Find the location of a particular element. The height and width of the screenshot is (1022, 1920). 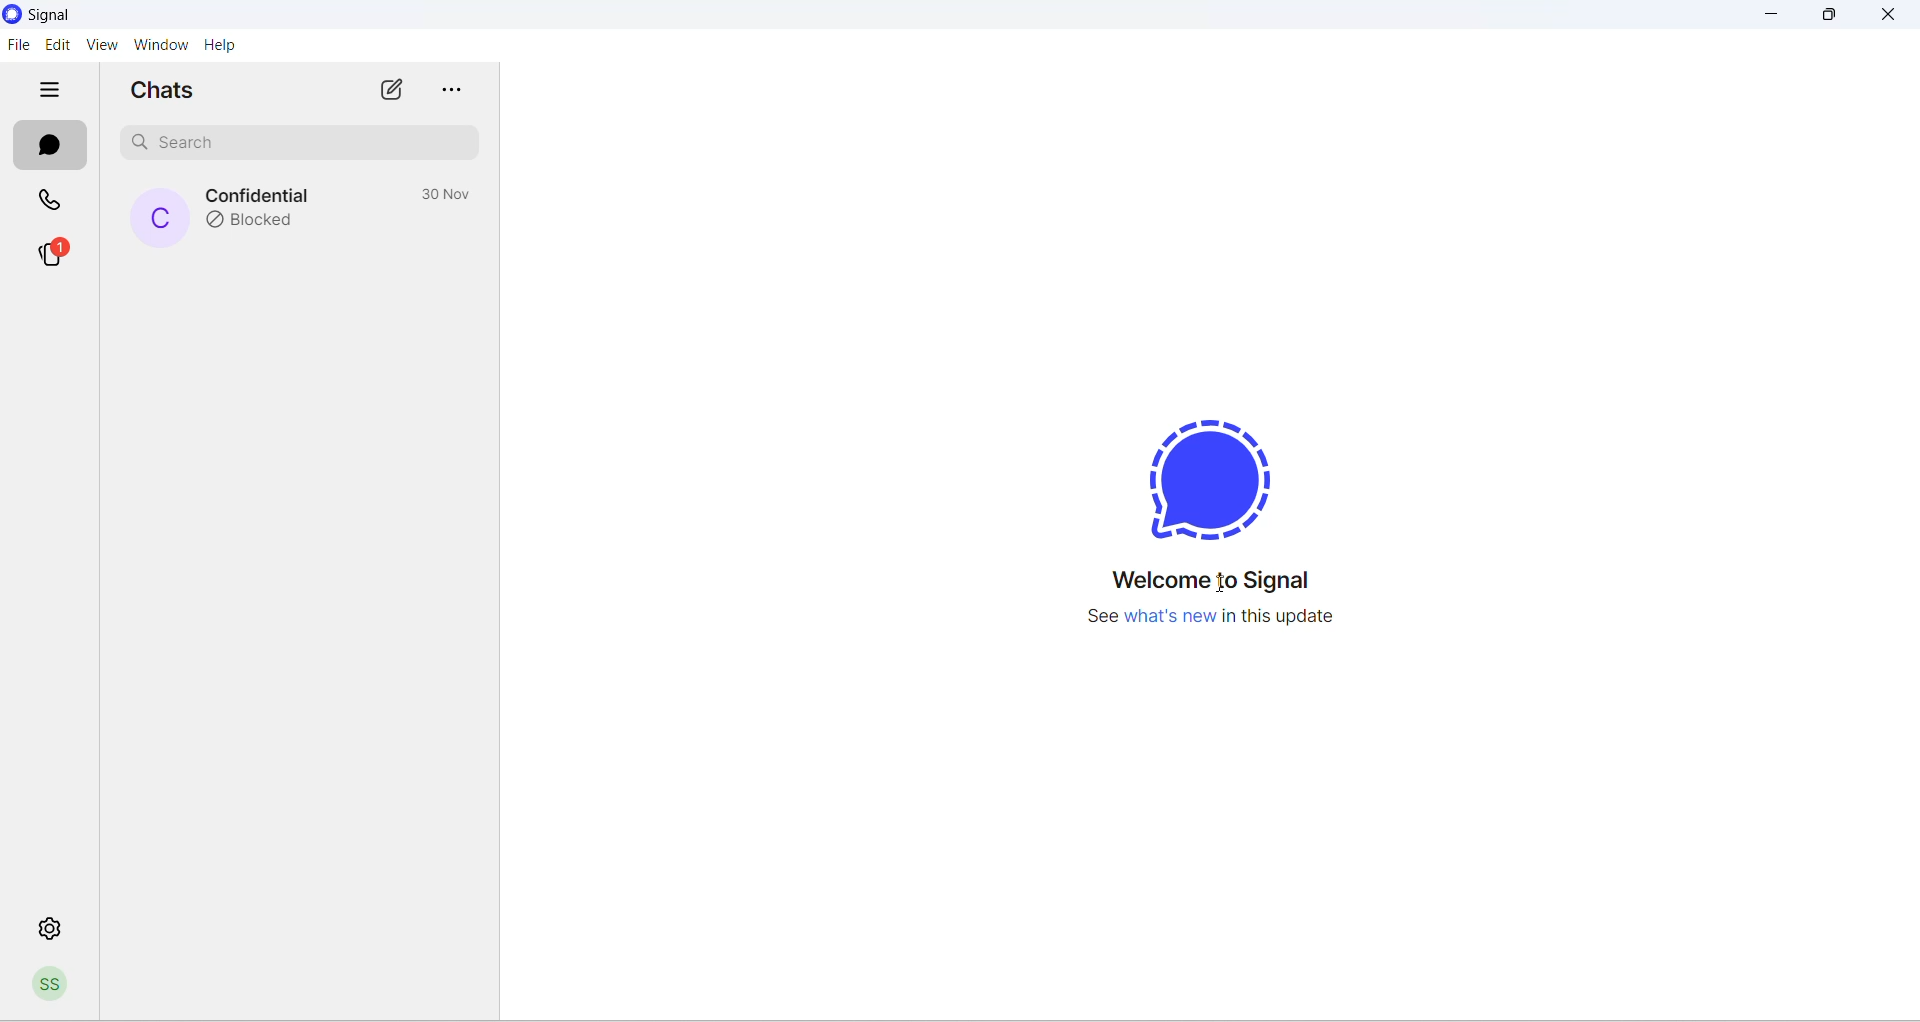

close is located at coordinates (1895, 17).